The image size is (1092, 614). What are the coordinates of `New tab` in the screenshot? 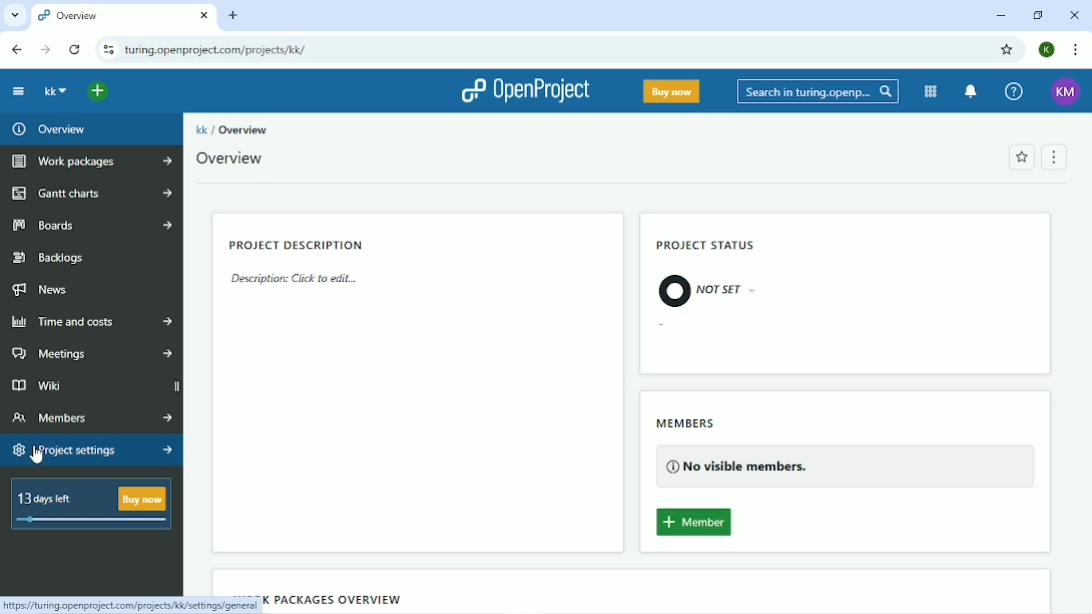 It's located at (234, 15).